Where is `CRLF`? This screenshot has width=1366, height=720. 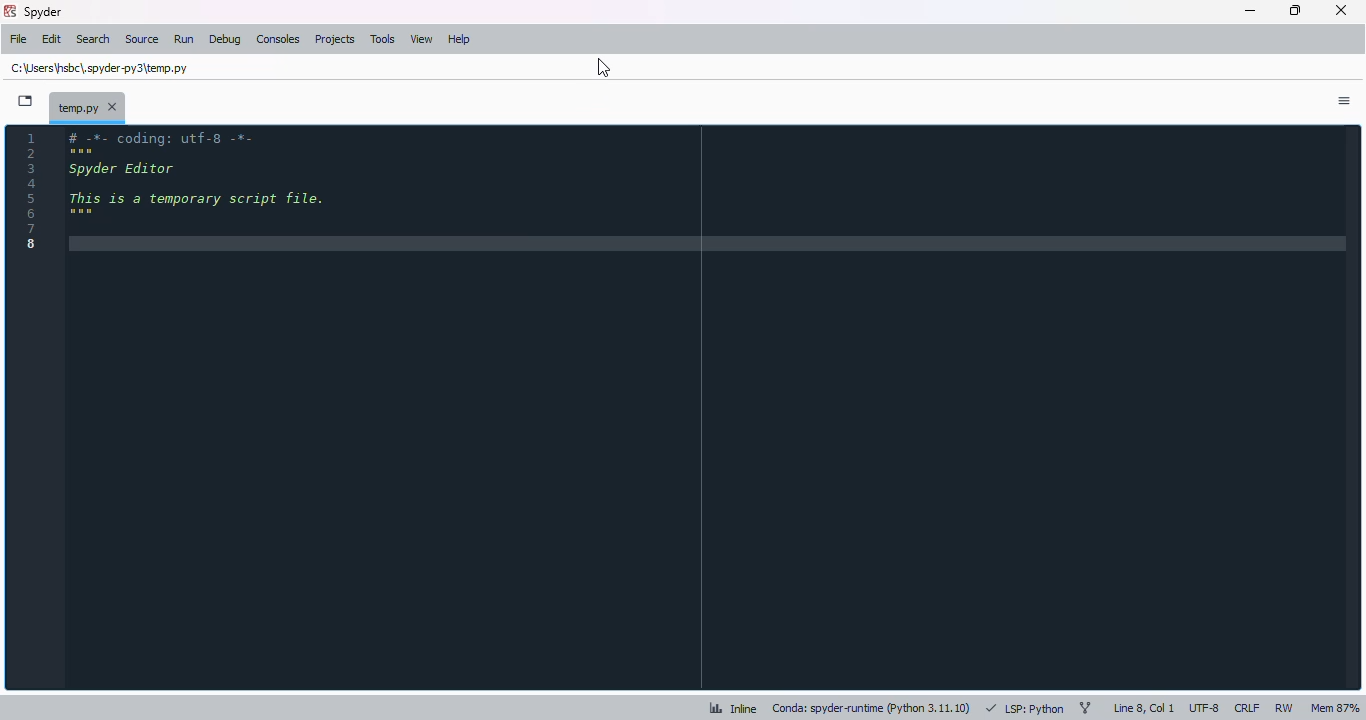
CRLF is located at coordinates (1246, 707).